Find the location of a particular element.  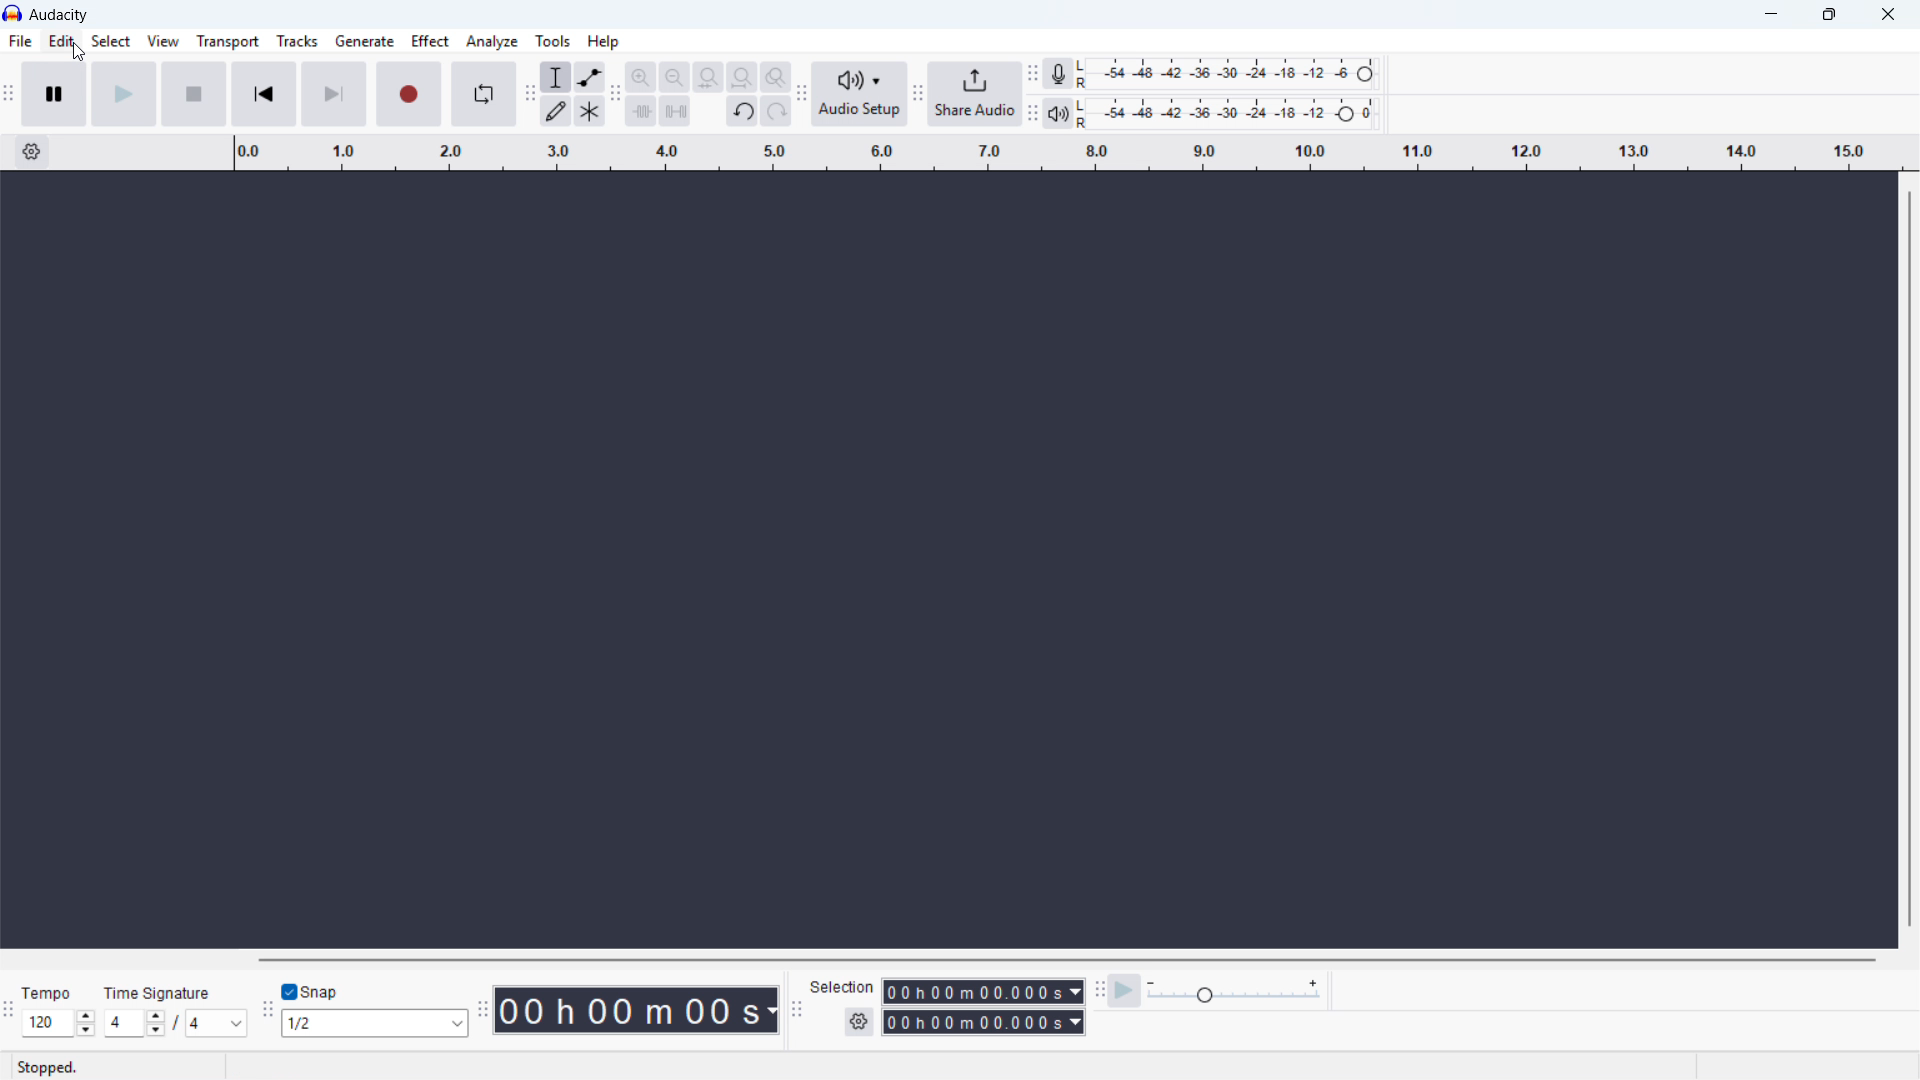

title is located at coordinates (59, 15).